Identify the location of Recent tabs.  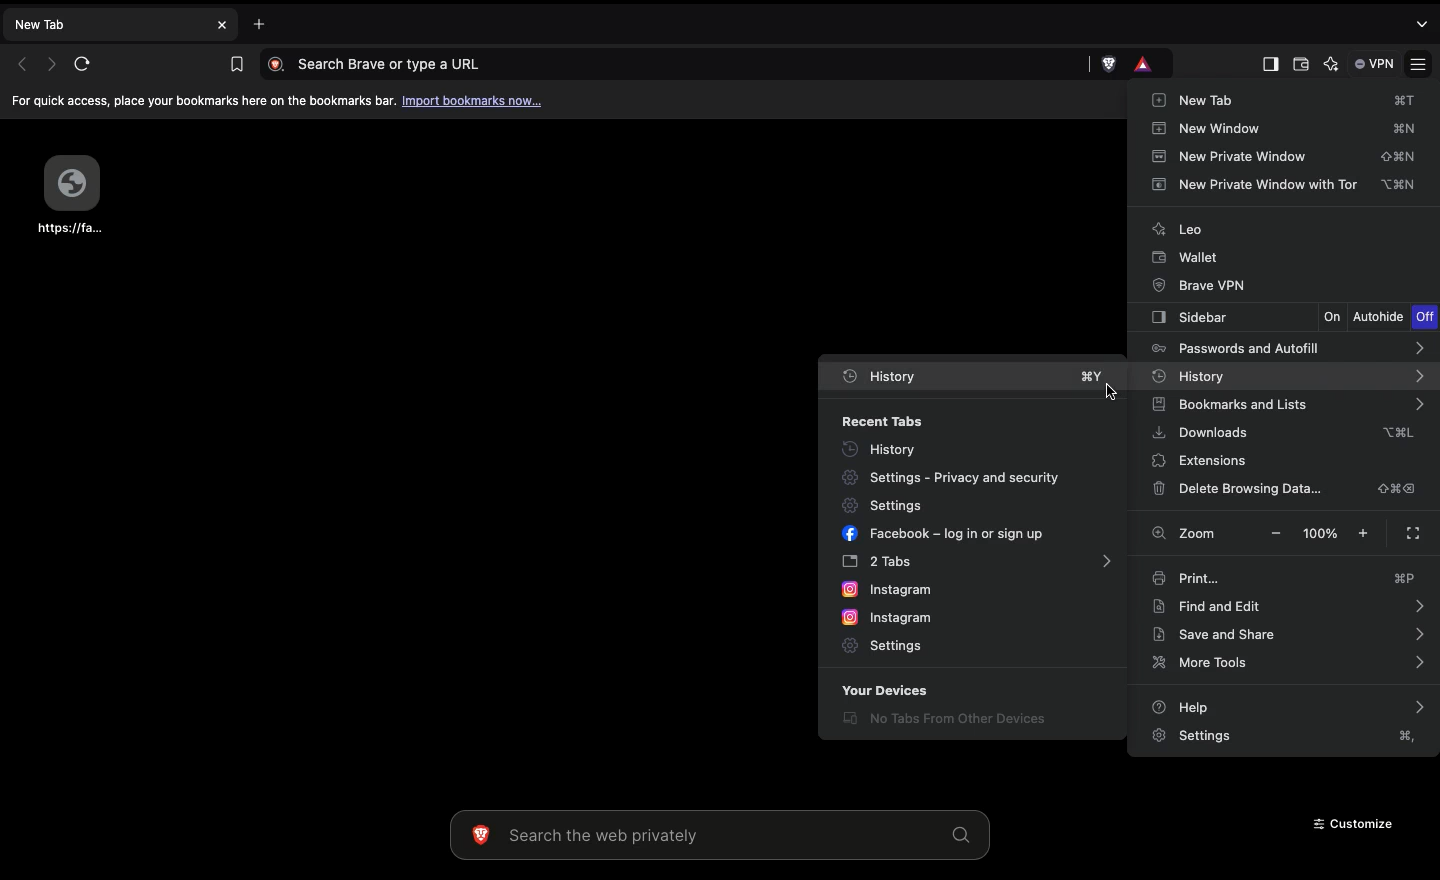
(888, 420).